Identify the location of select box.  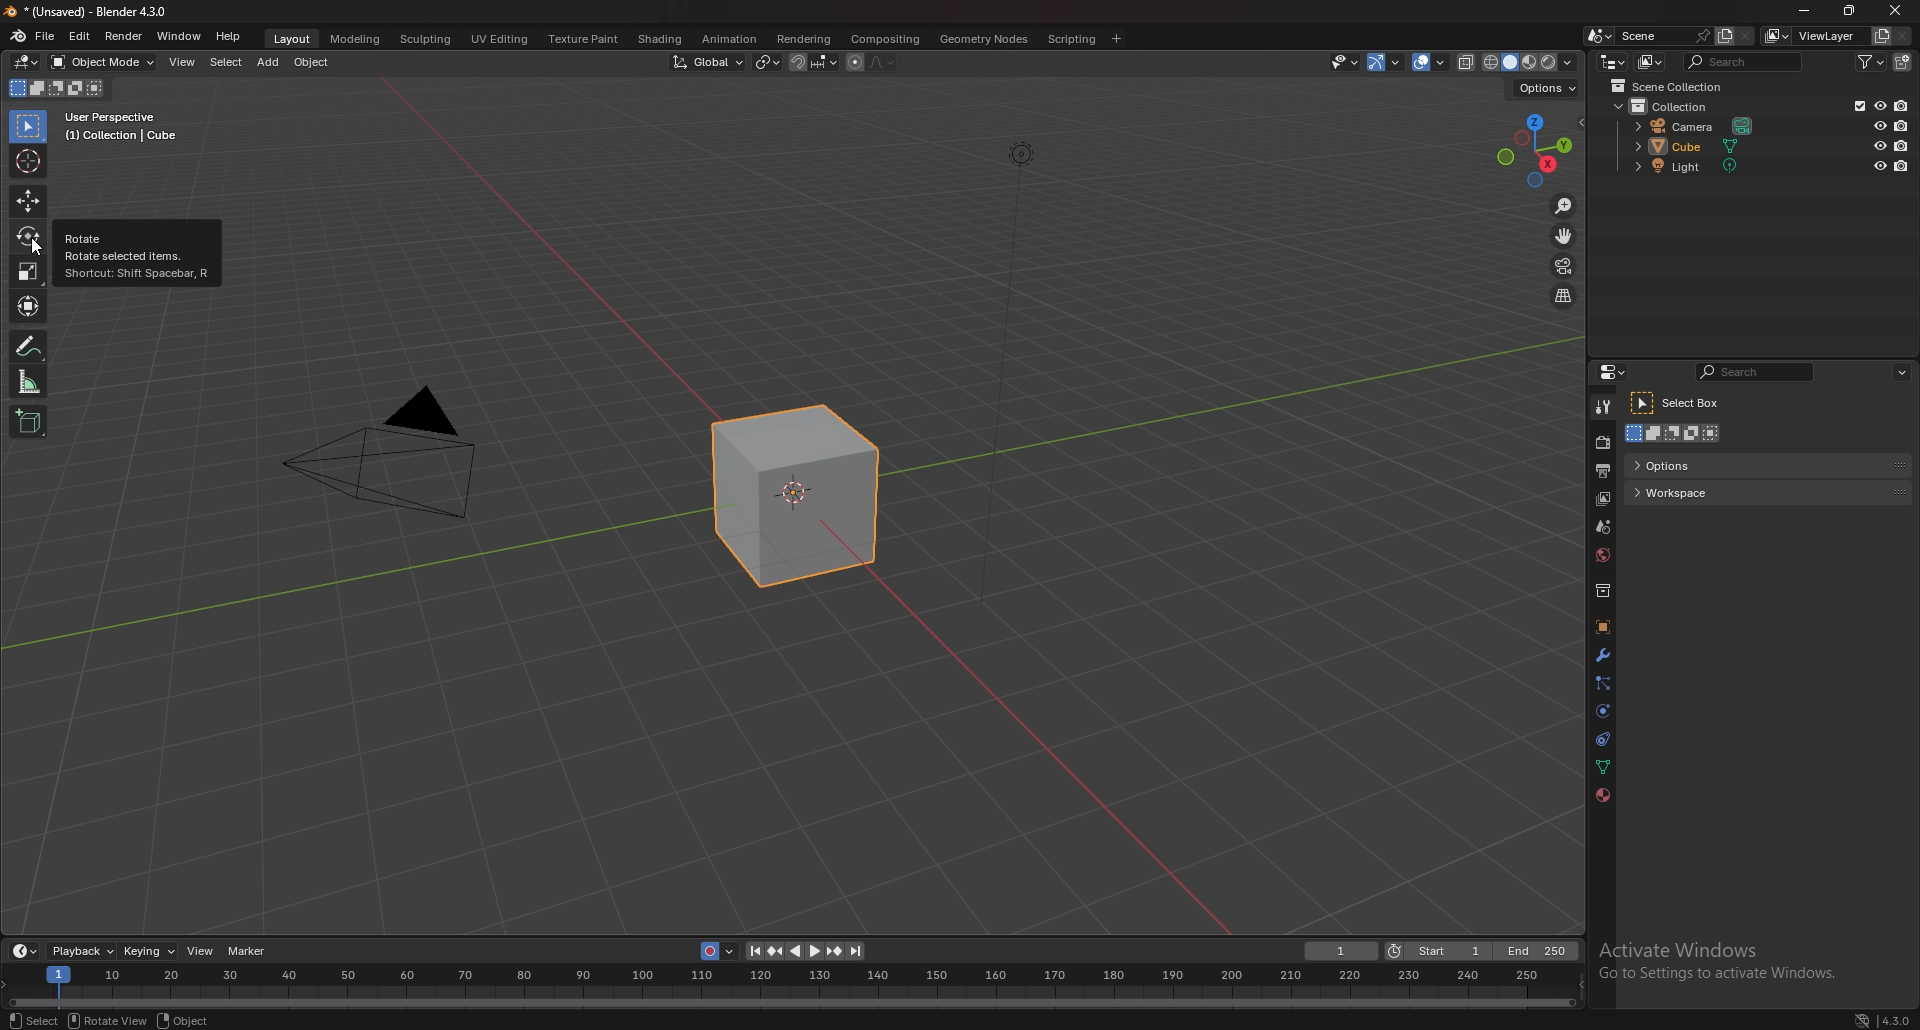
(1679, 403).